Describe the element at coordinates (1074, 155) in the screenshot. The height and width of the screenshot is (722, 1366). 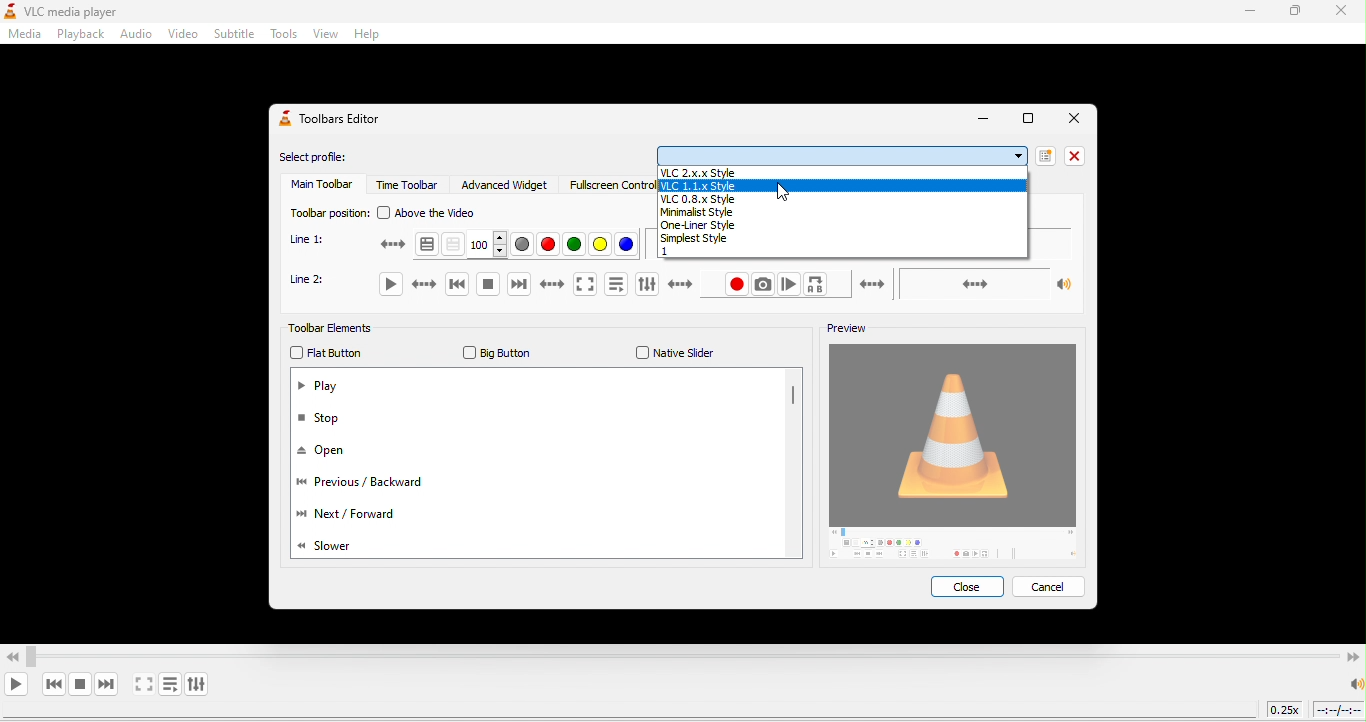
I see `close` at that location.